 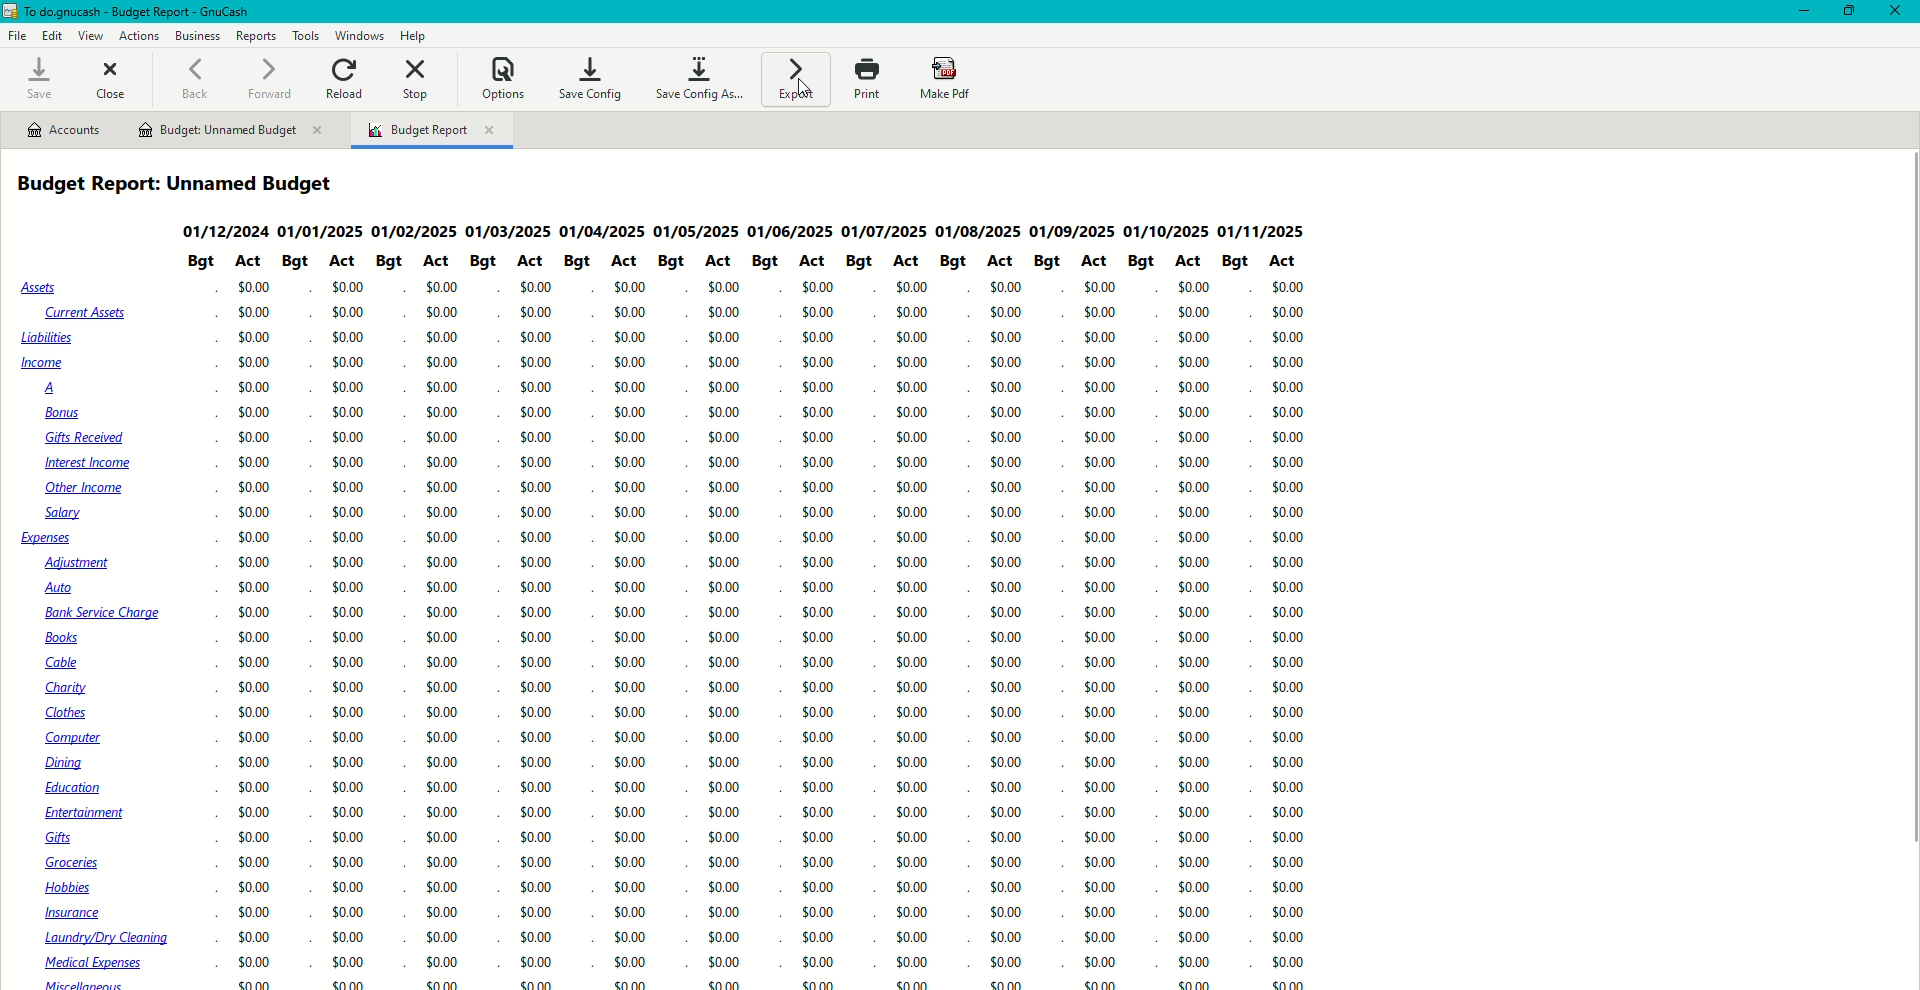 What do you see at coordinates (821, 634) in the screenshot?
I see `$0.00` at bounding box center [821, 634].